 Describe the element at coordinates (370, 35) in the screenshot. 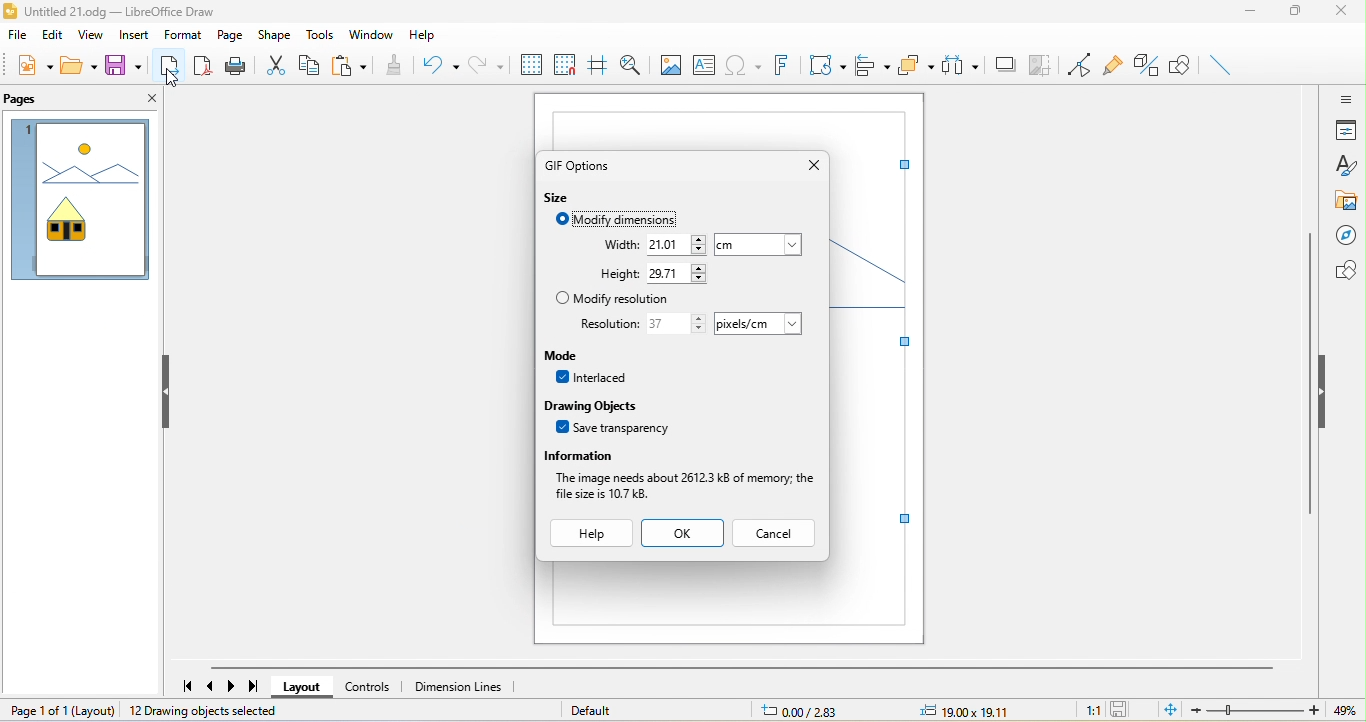

I see `window` at that location.